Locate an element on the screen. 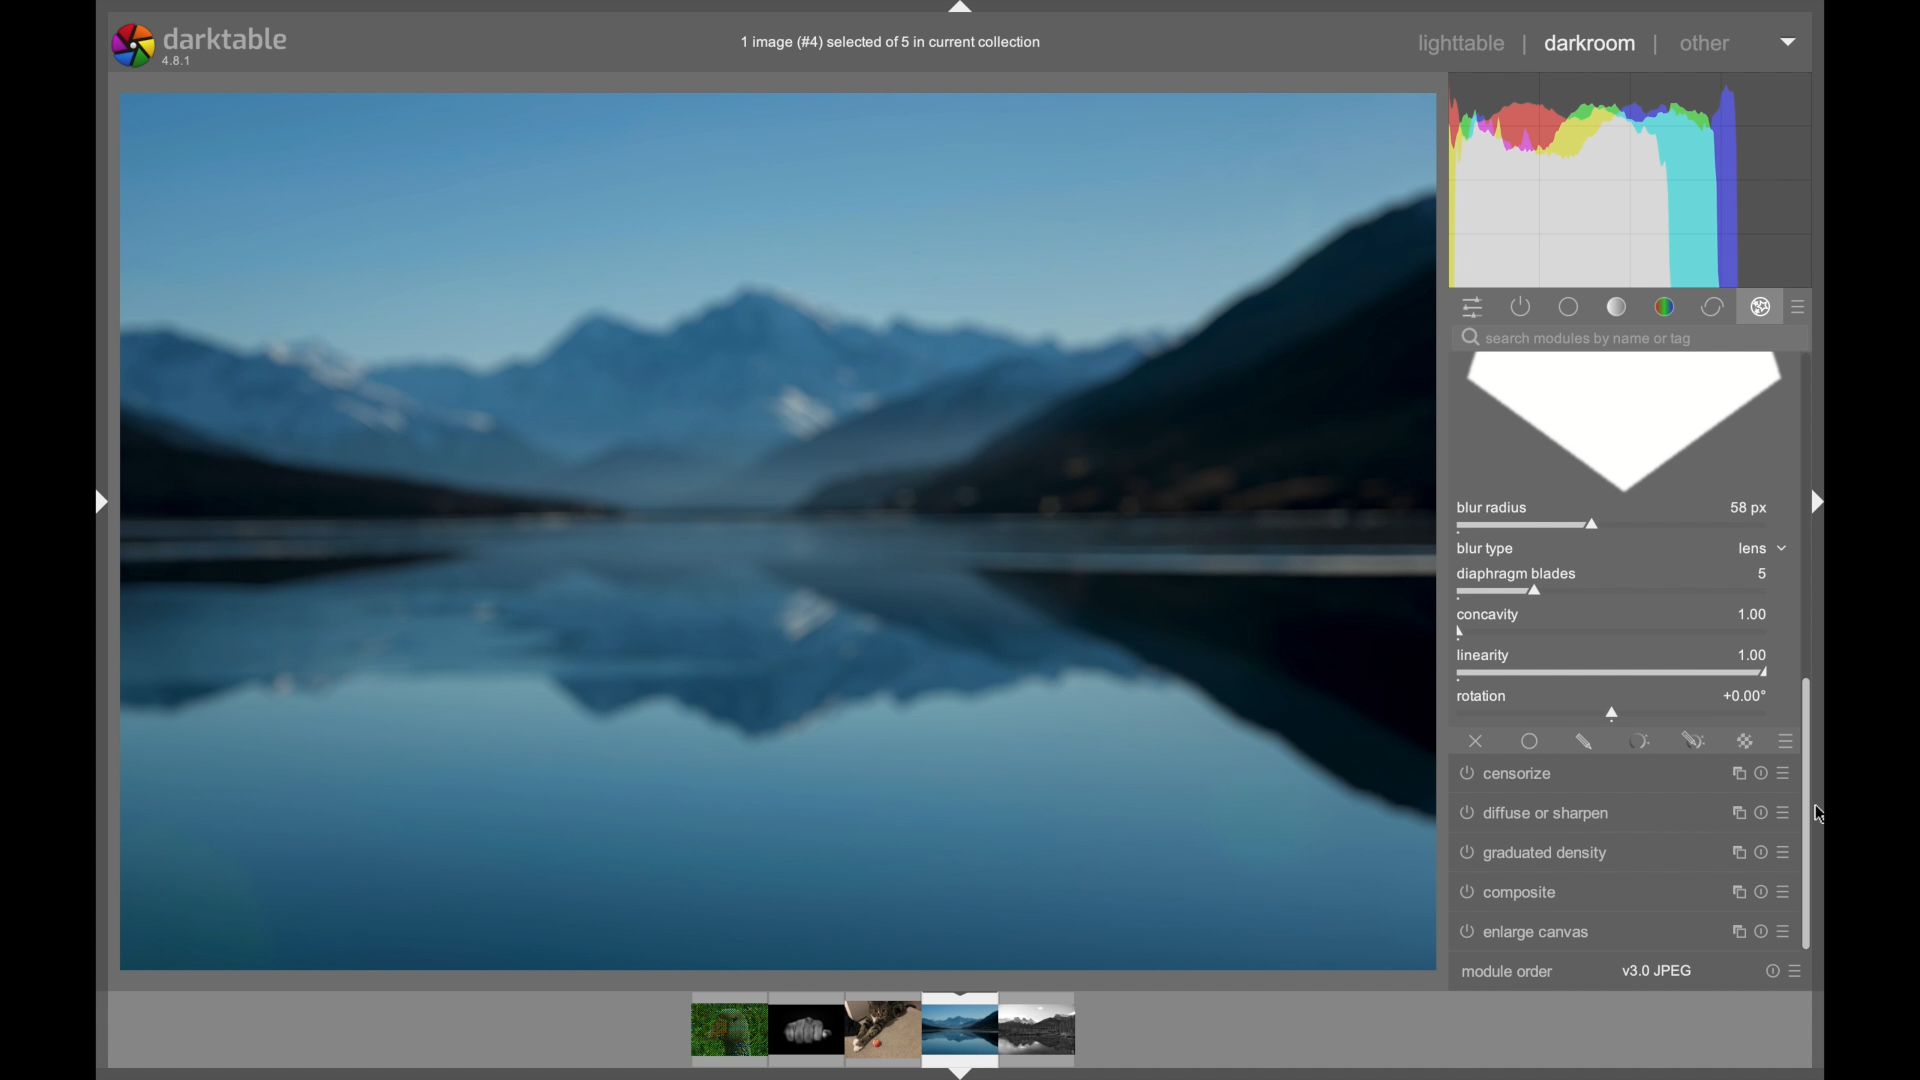 This screenshot has height=1080, width=1920. diffuse or sharpen is located at coordinates (1535, 810).